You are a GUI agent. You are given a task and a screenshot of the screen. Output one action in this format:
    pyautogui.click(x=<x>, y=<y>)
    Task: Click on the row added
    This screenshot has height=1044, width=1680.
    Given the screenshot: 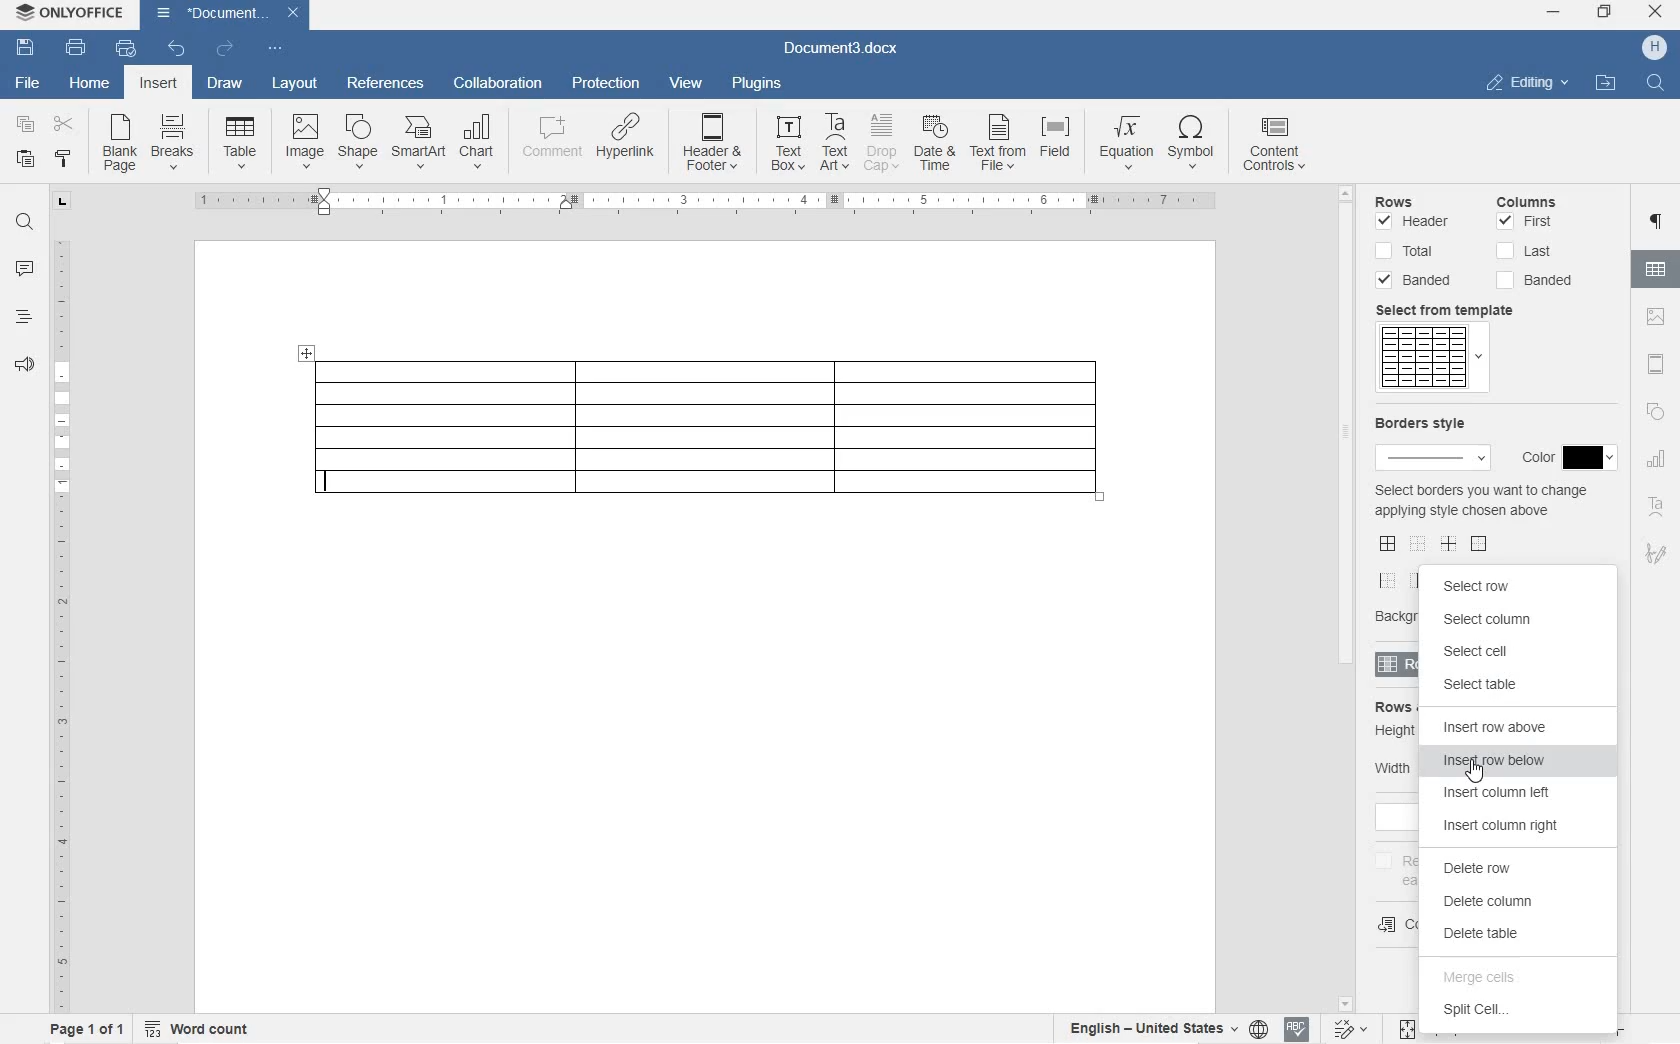 What is the action you would take?
    pyautogui.click(x=702, y=518)
    